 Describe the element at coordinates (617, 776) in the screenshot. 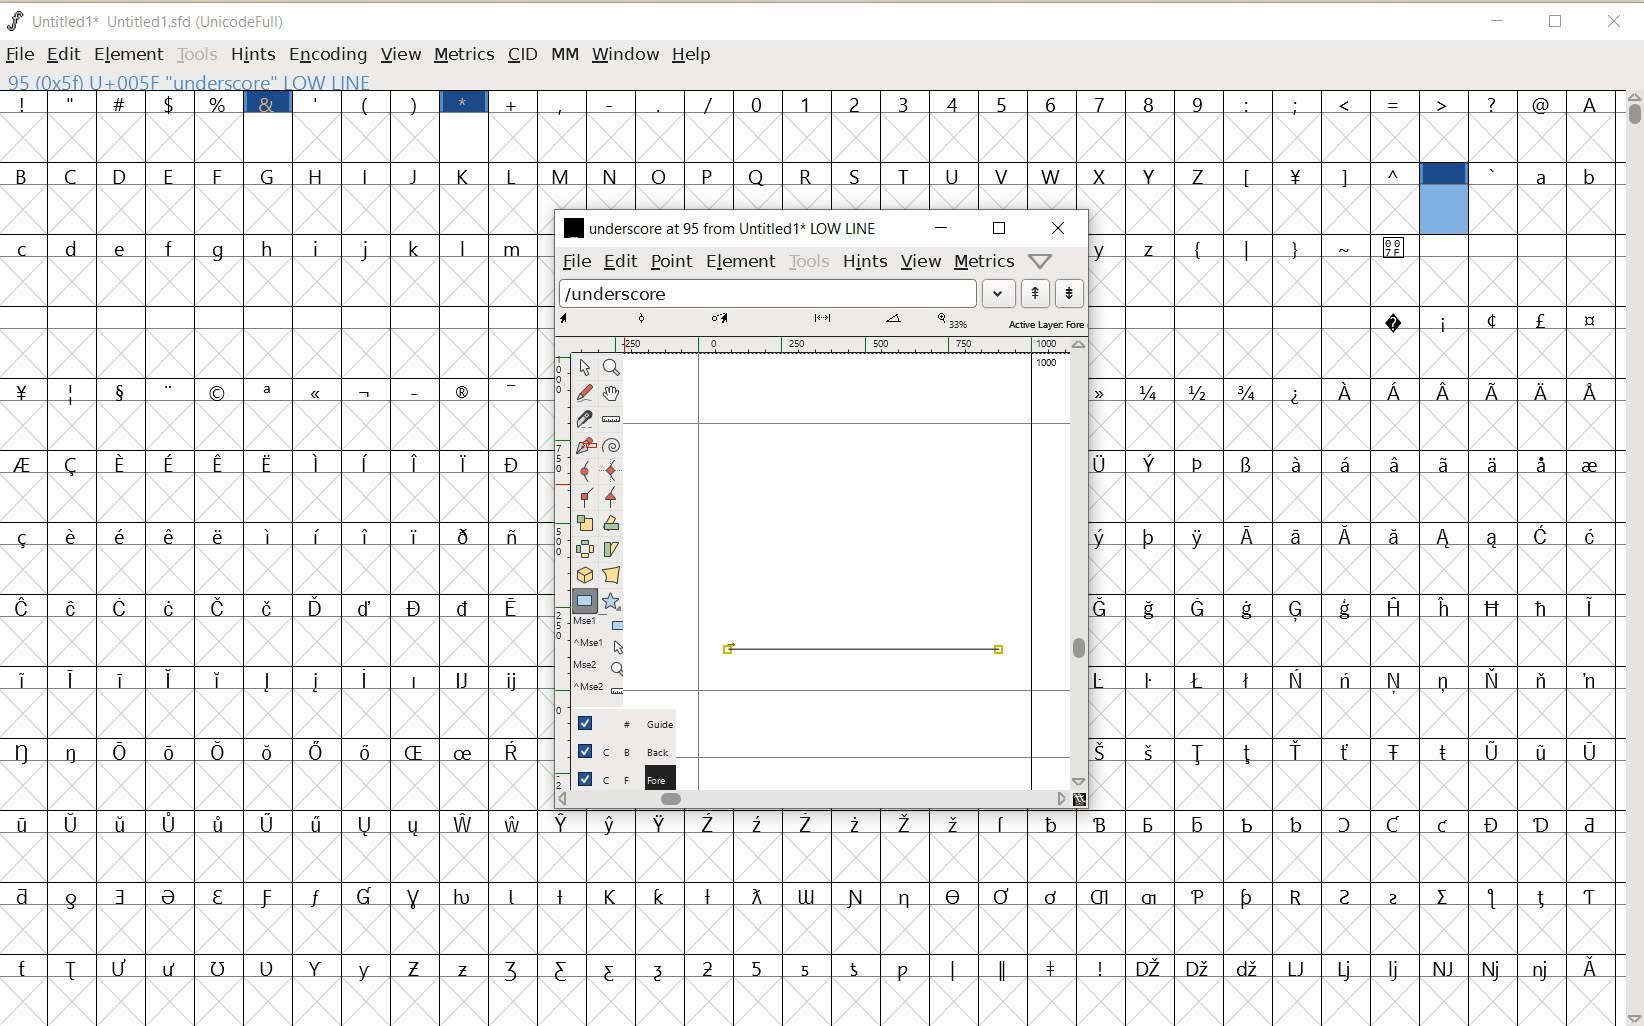

I see `FOREGROUND` at that location.